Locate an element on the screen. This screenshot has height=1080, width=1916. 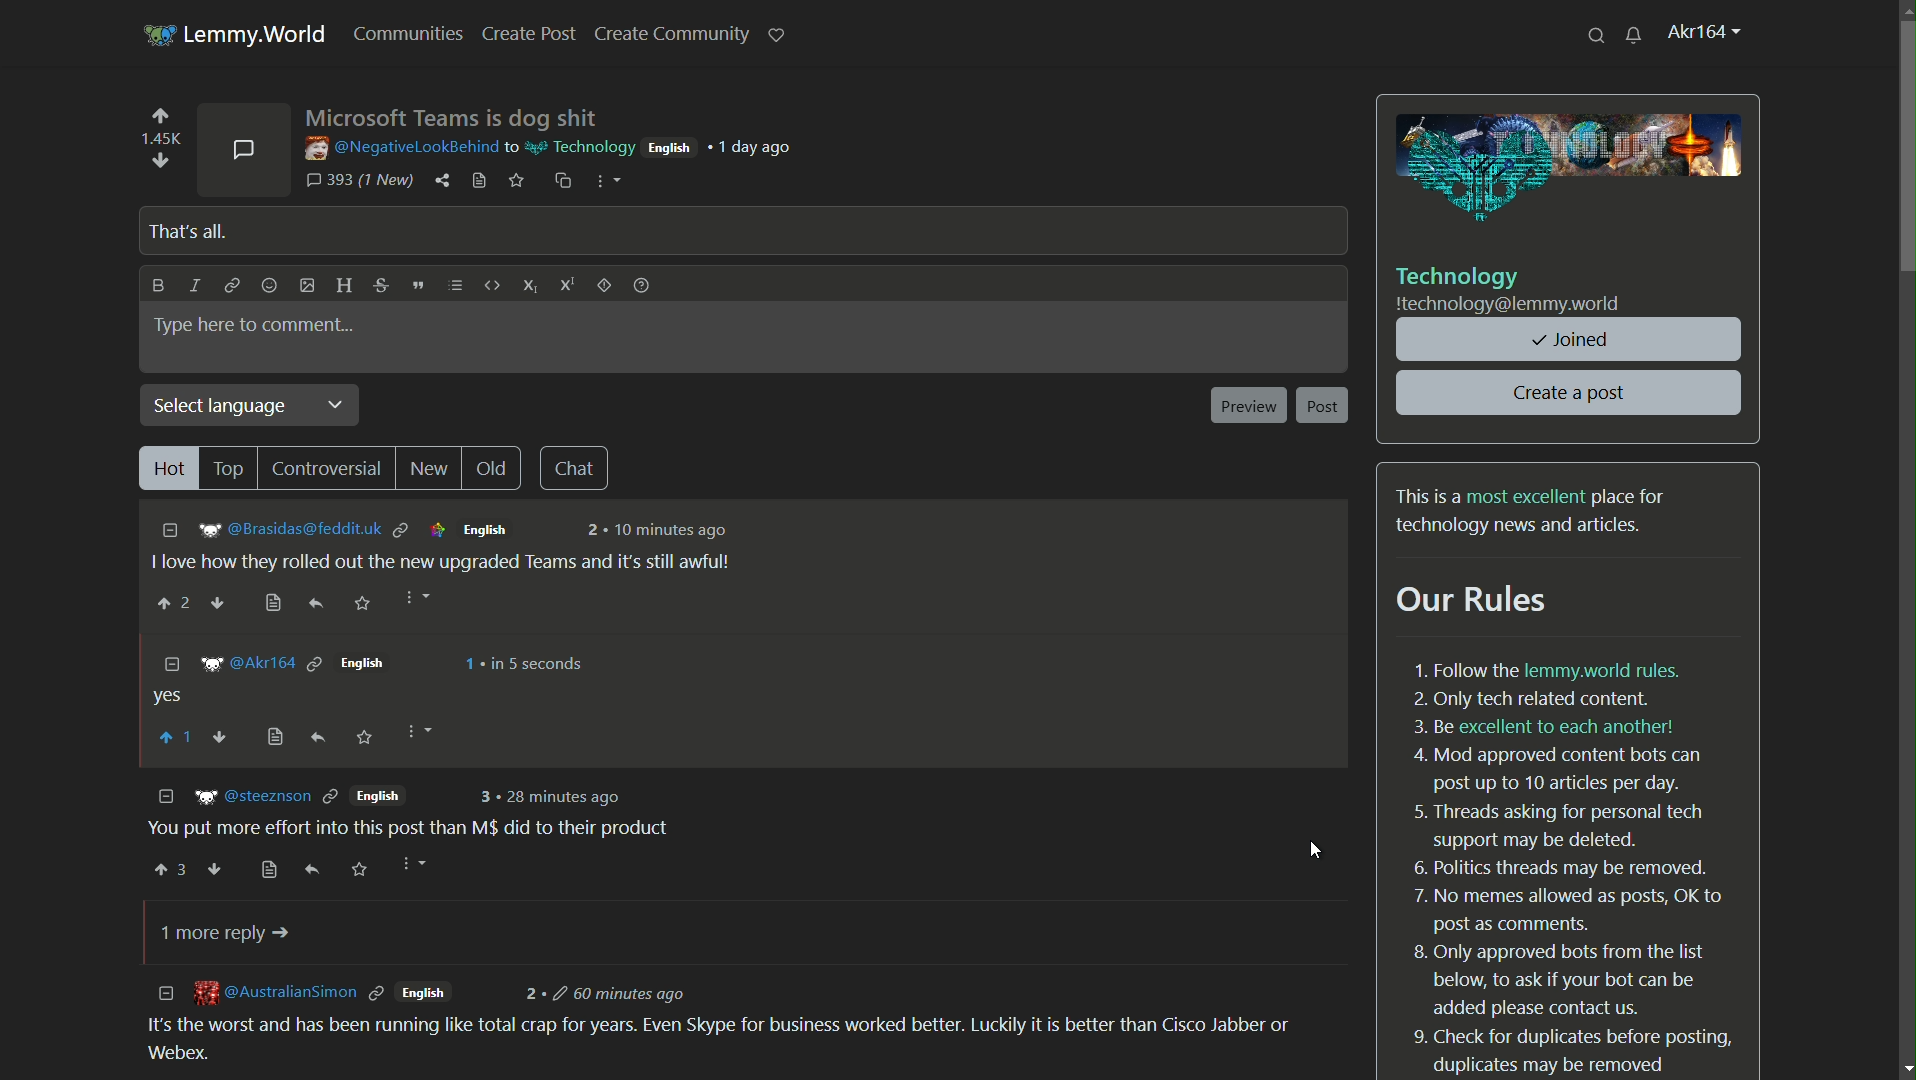
save is located at coordinates (358, 868).